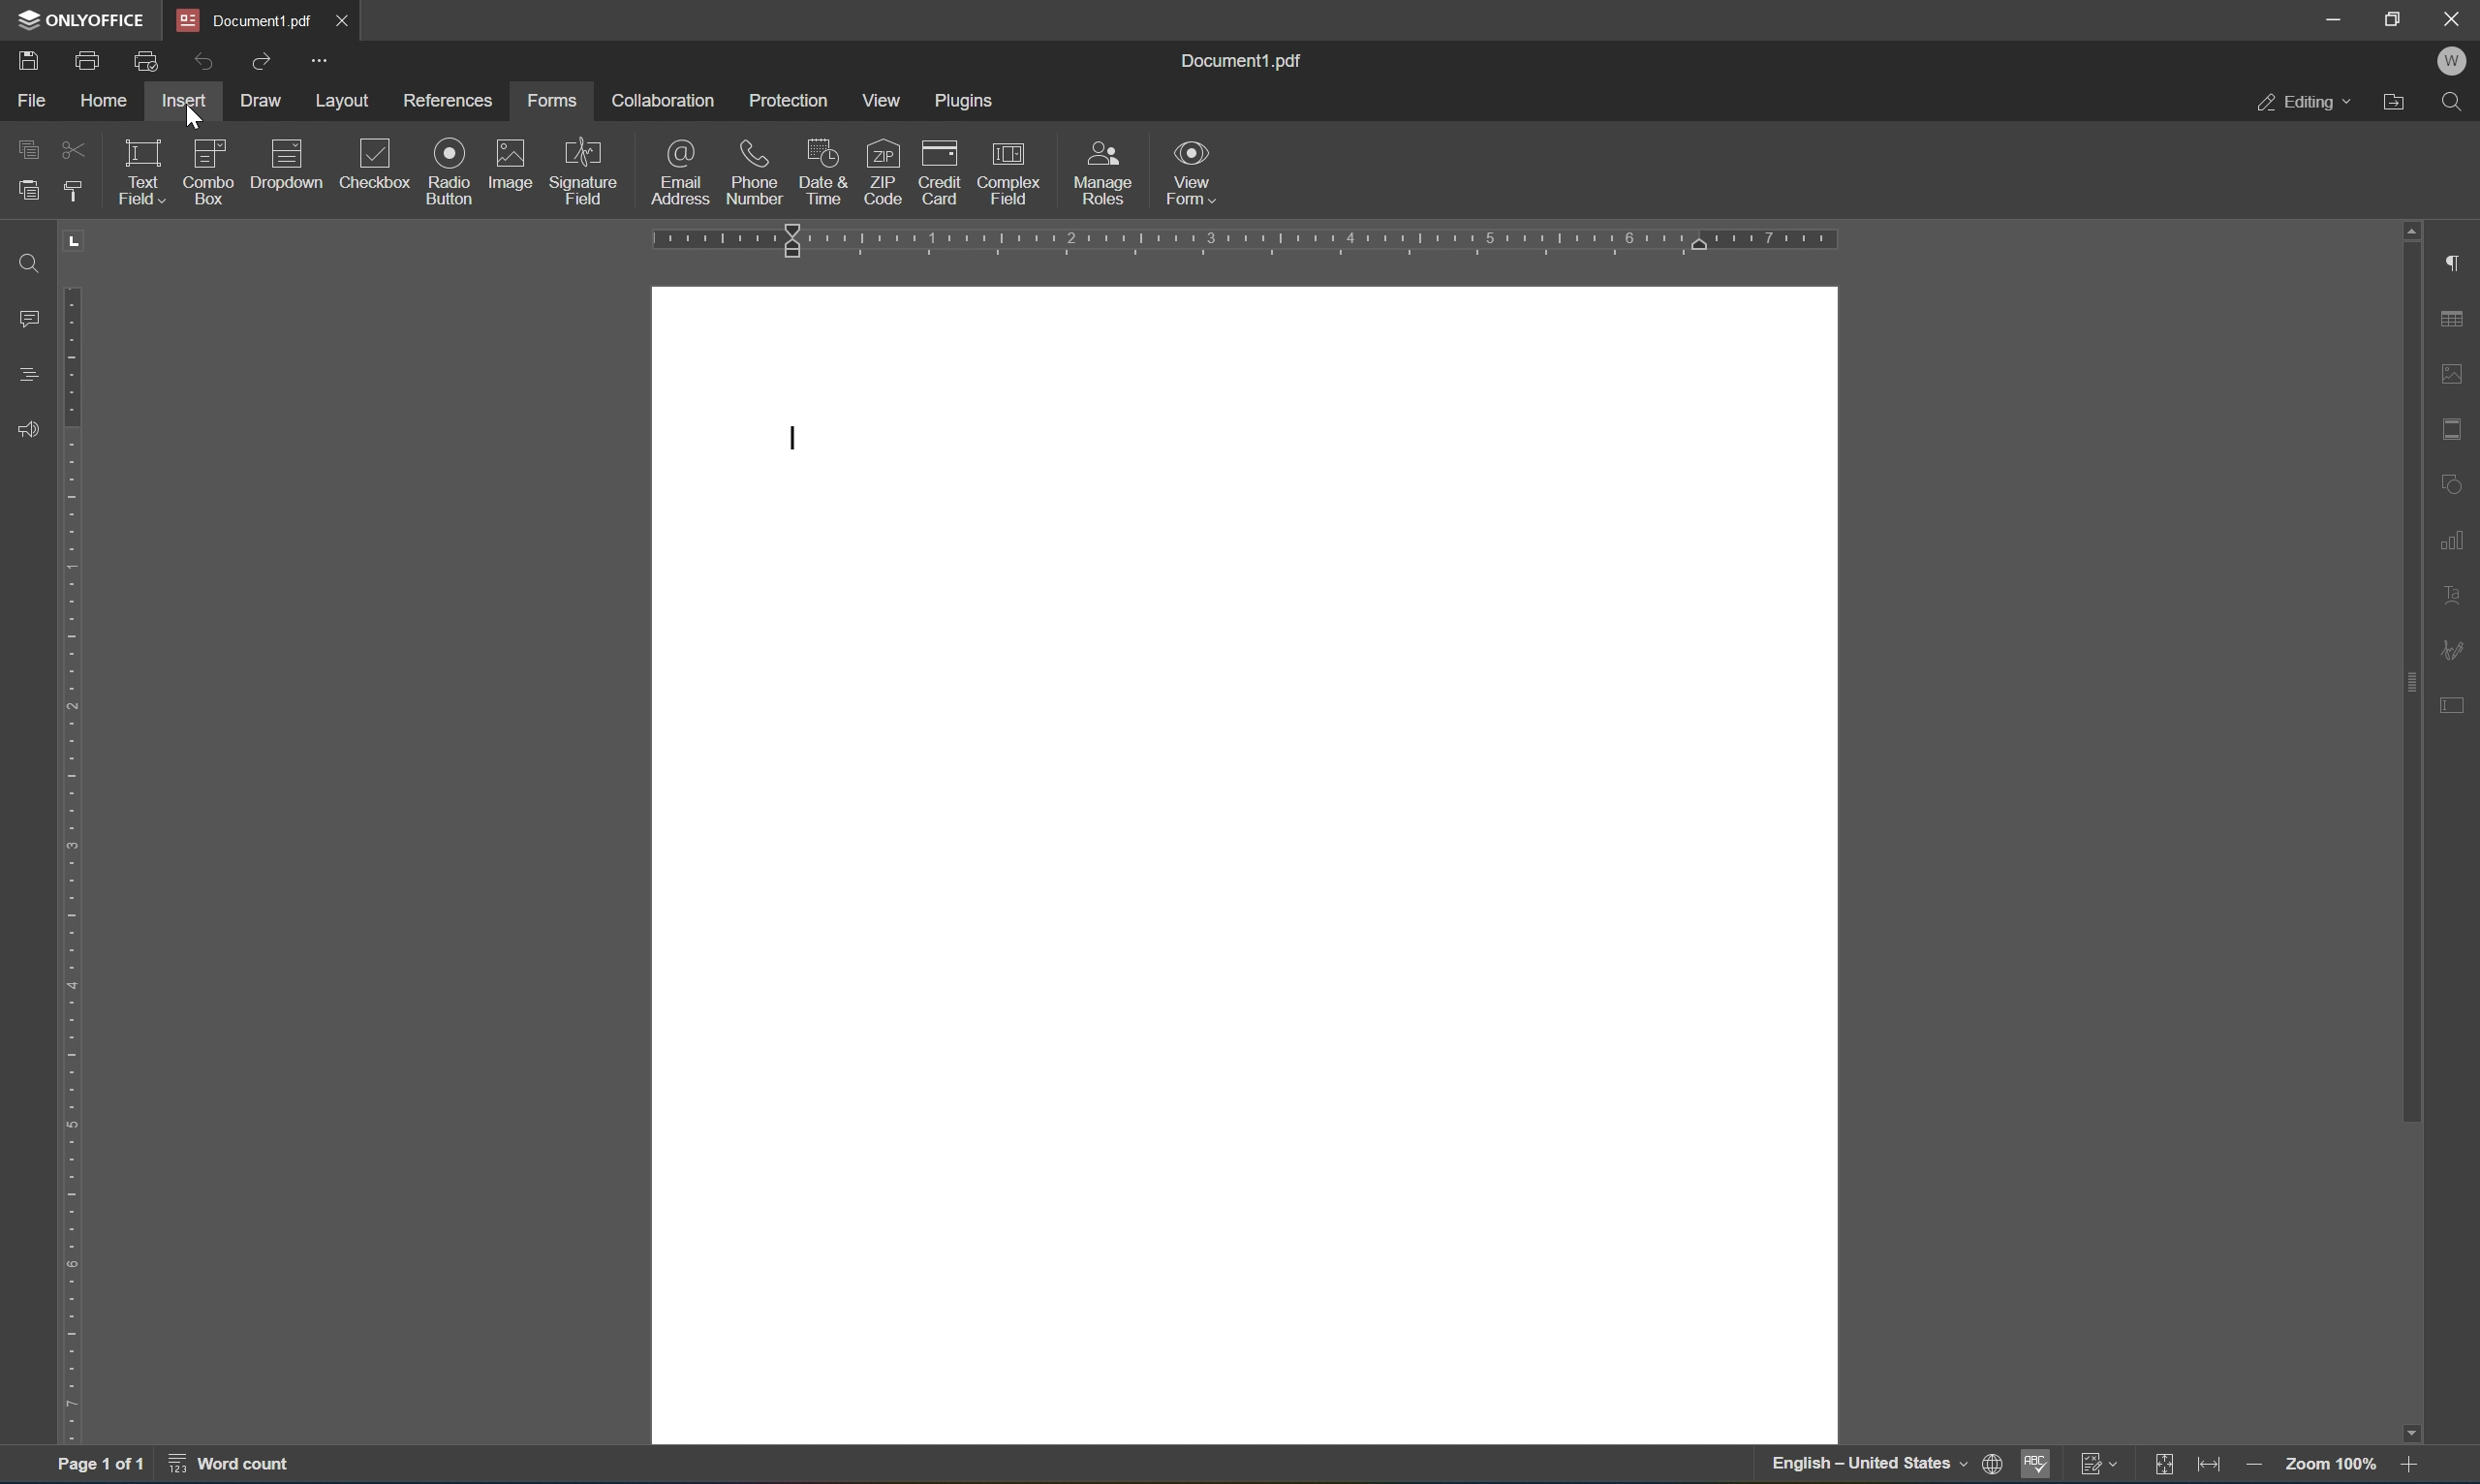  What do you see at coordinates (944, 175) in the screenshot?
I see `credit card` at bounding box center [944, 175].